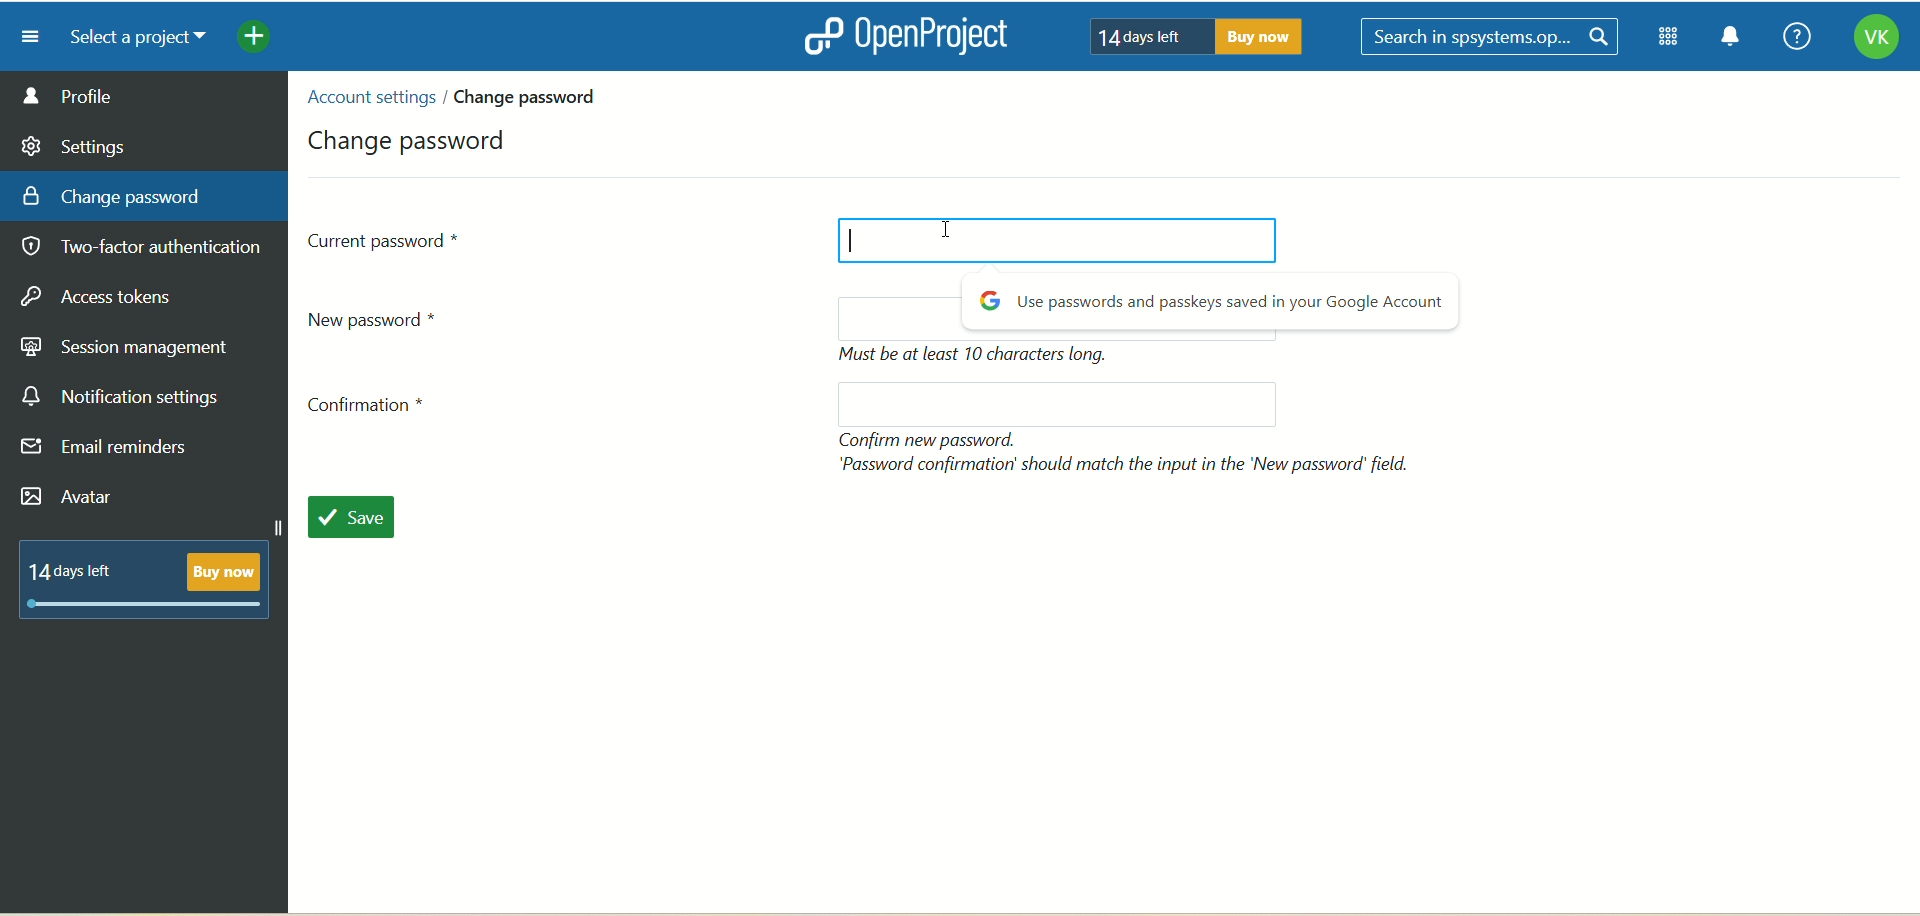  What do you see at coordinates (382, 318) in the screenshot?
I see `new password` at bounding box center [382, 318].